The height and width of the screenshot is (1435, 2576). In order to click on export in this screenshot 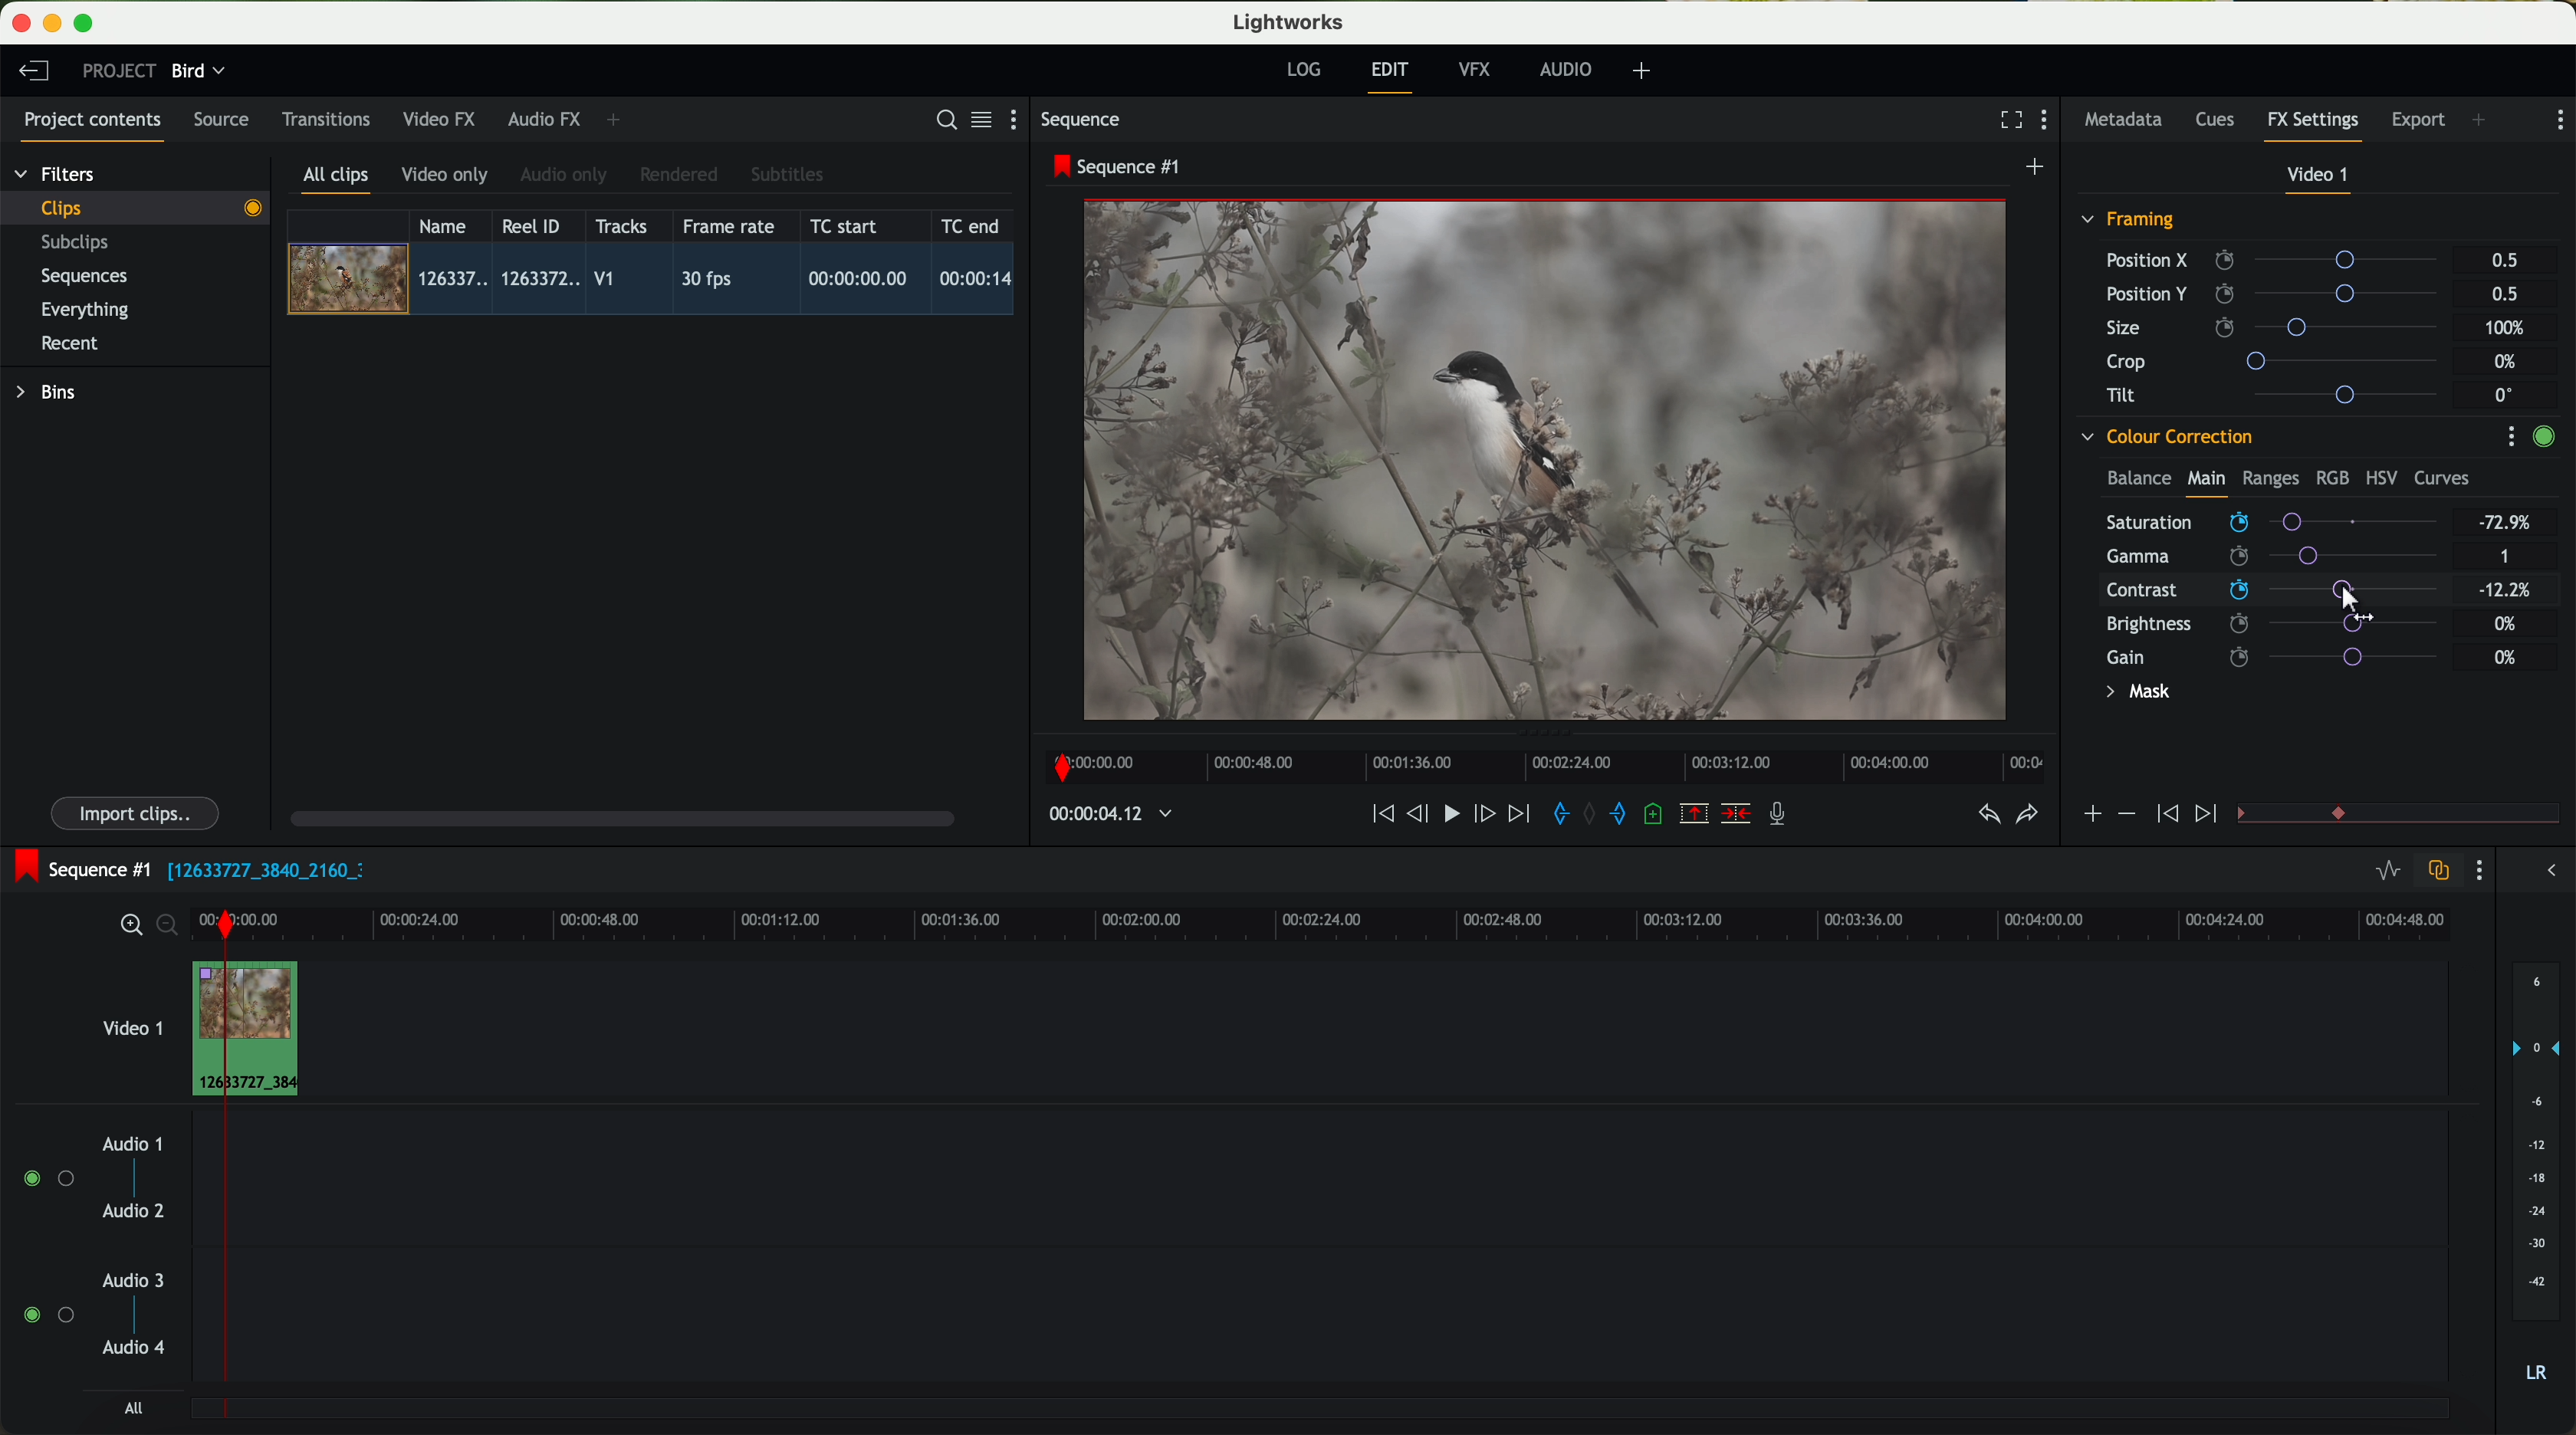, I will do `click(2419, 122)`.